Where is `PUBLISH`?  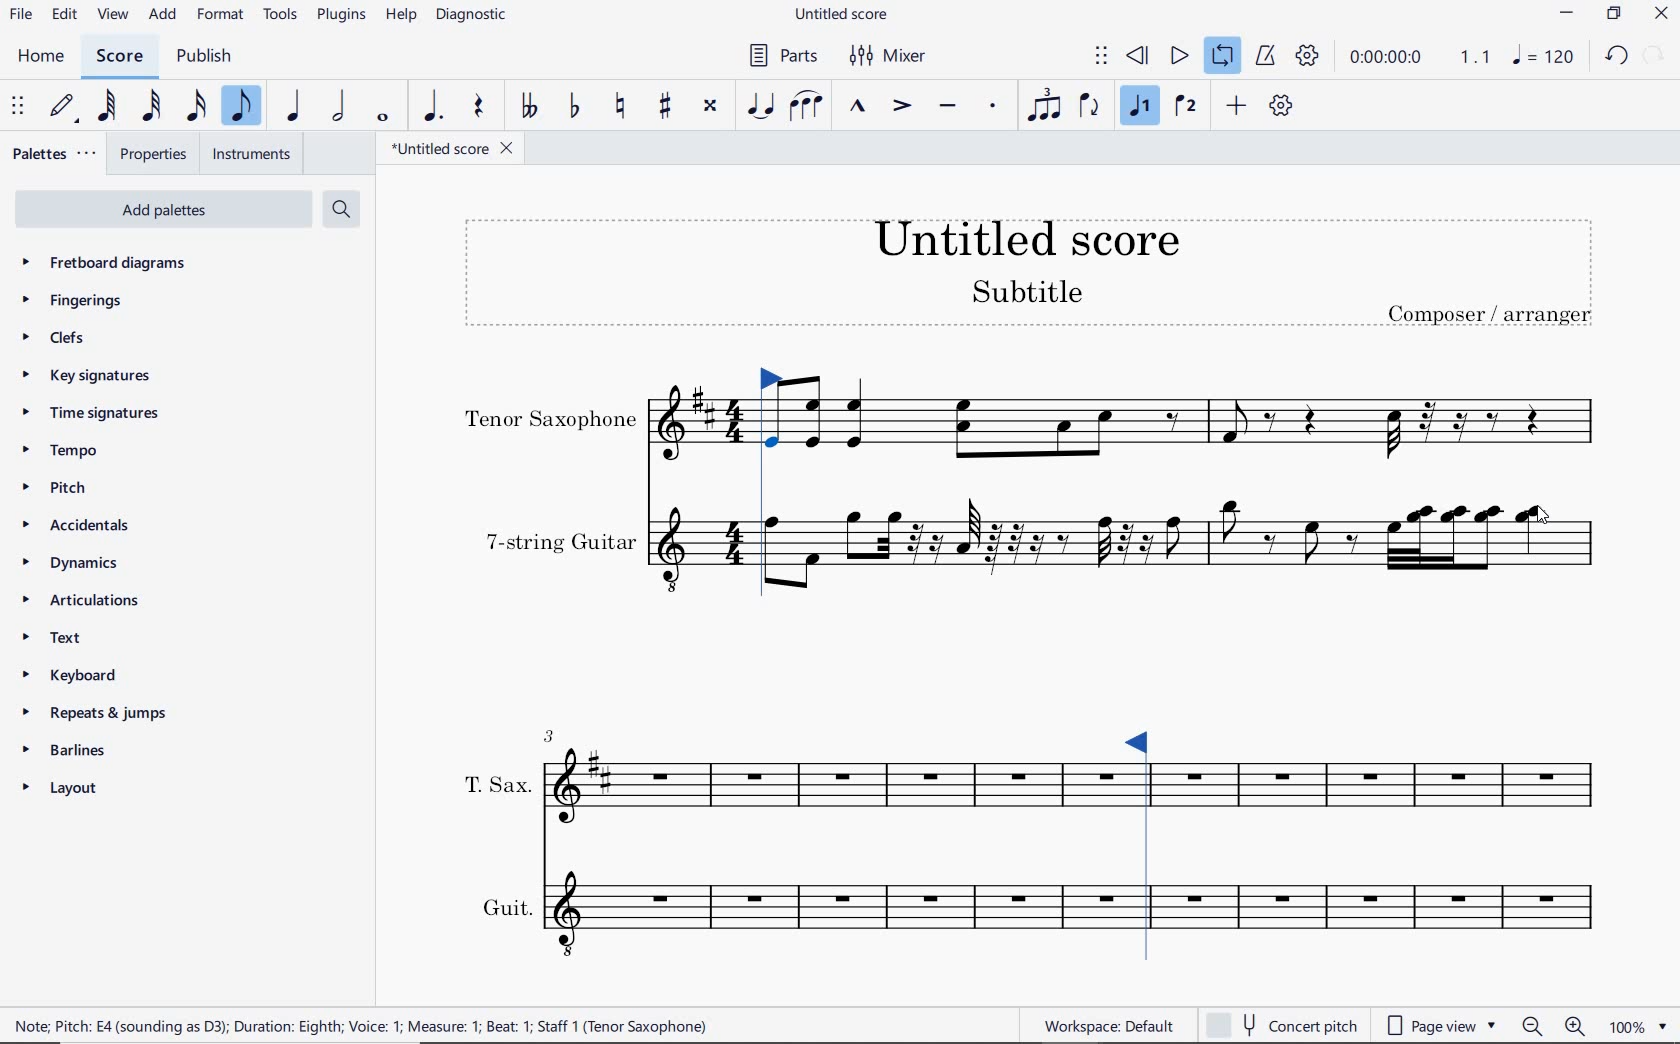 PUBLISH is located at coordinates (204, 60).